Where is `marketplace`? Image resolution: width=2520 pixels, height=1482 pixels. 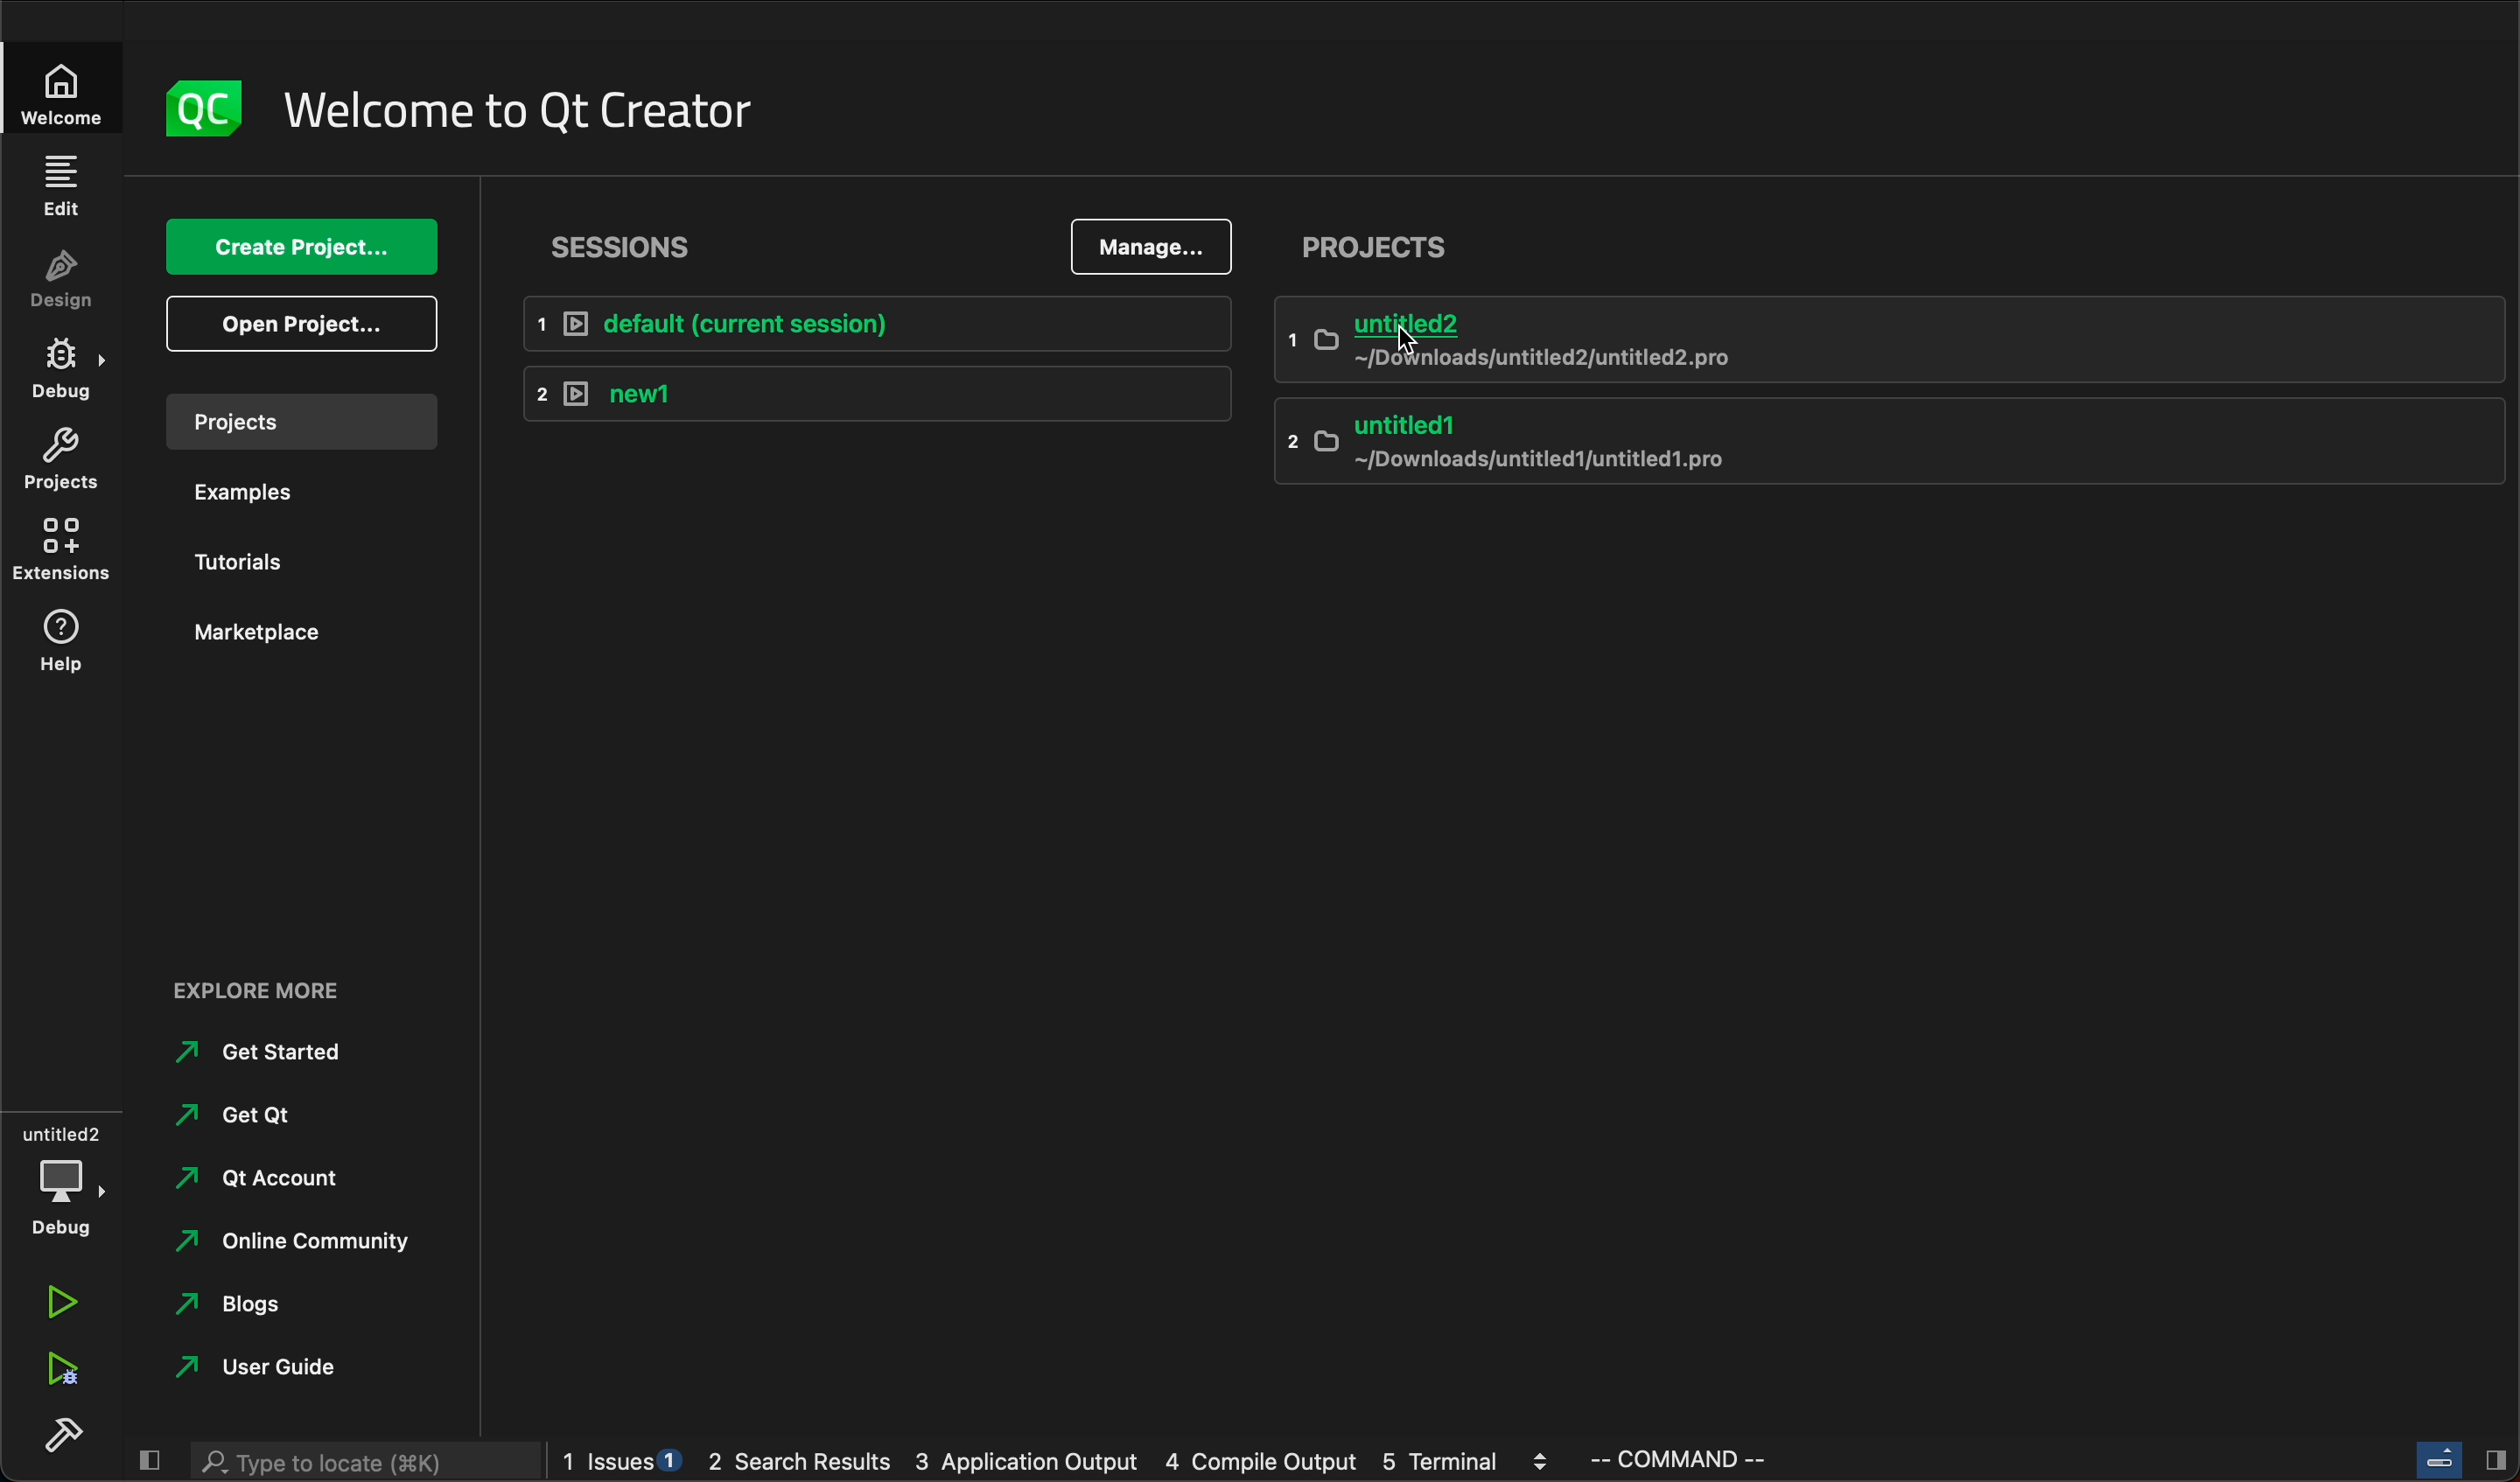 marketplace is located at coordinates (295, 632).